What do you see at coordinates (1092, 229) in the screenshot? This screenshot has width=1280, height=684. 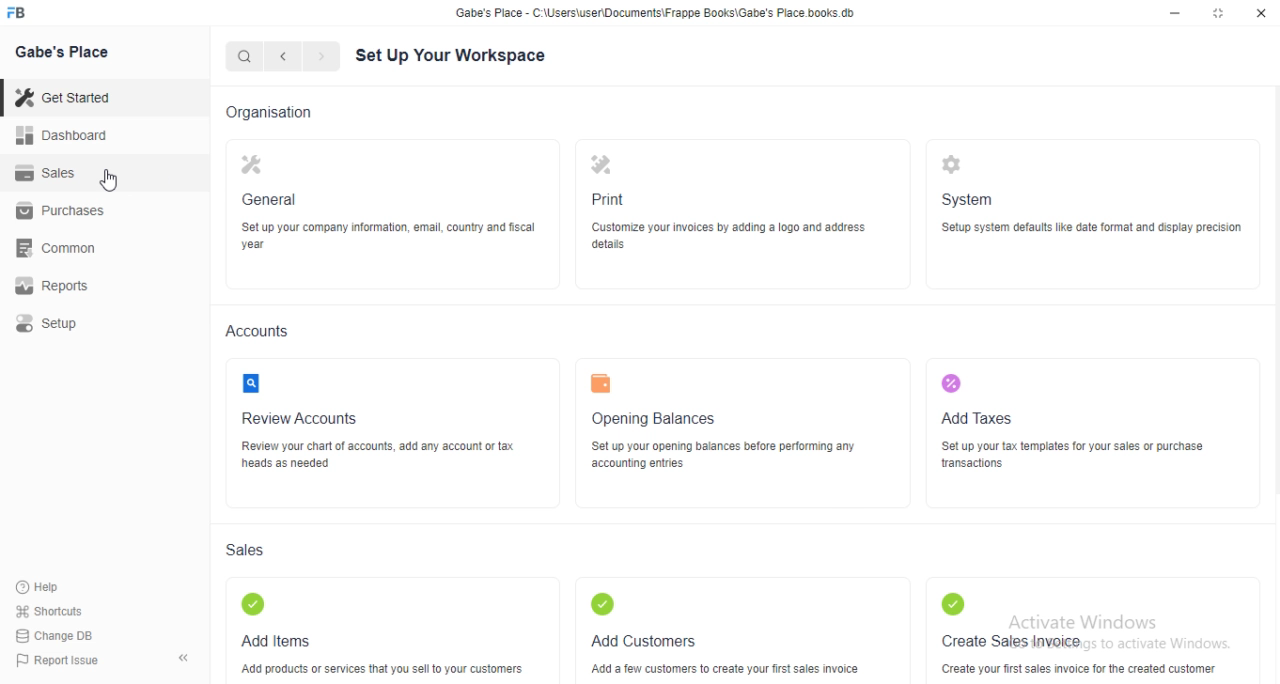 I see `‘Setup system defaults like date format and display precision` at bounding box center [1092, 229].